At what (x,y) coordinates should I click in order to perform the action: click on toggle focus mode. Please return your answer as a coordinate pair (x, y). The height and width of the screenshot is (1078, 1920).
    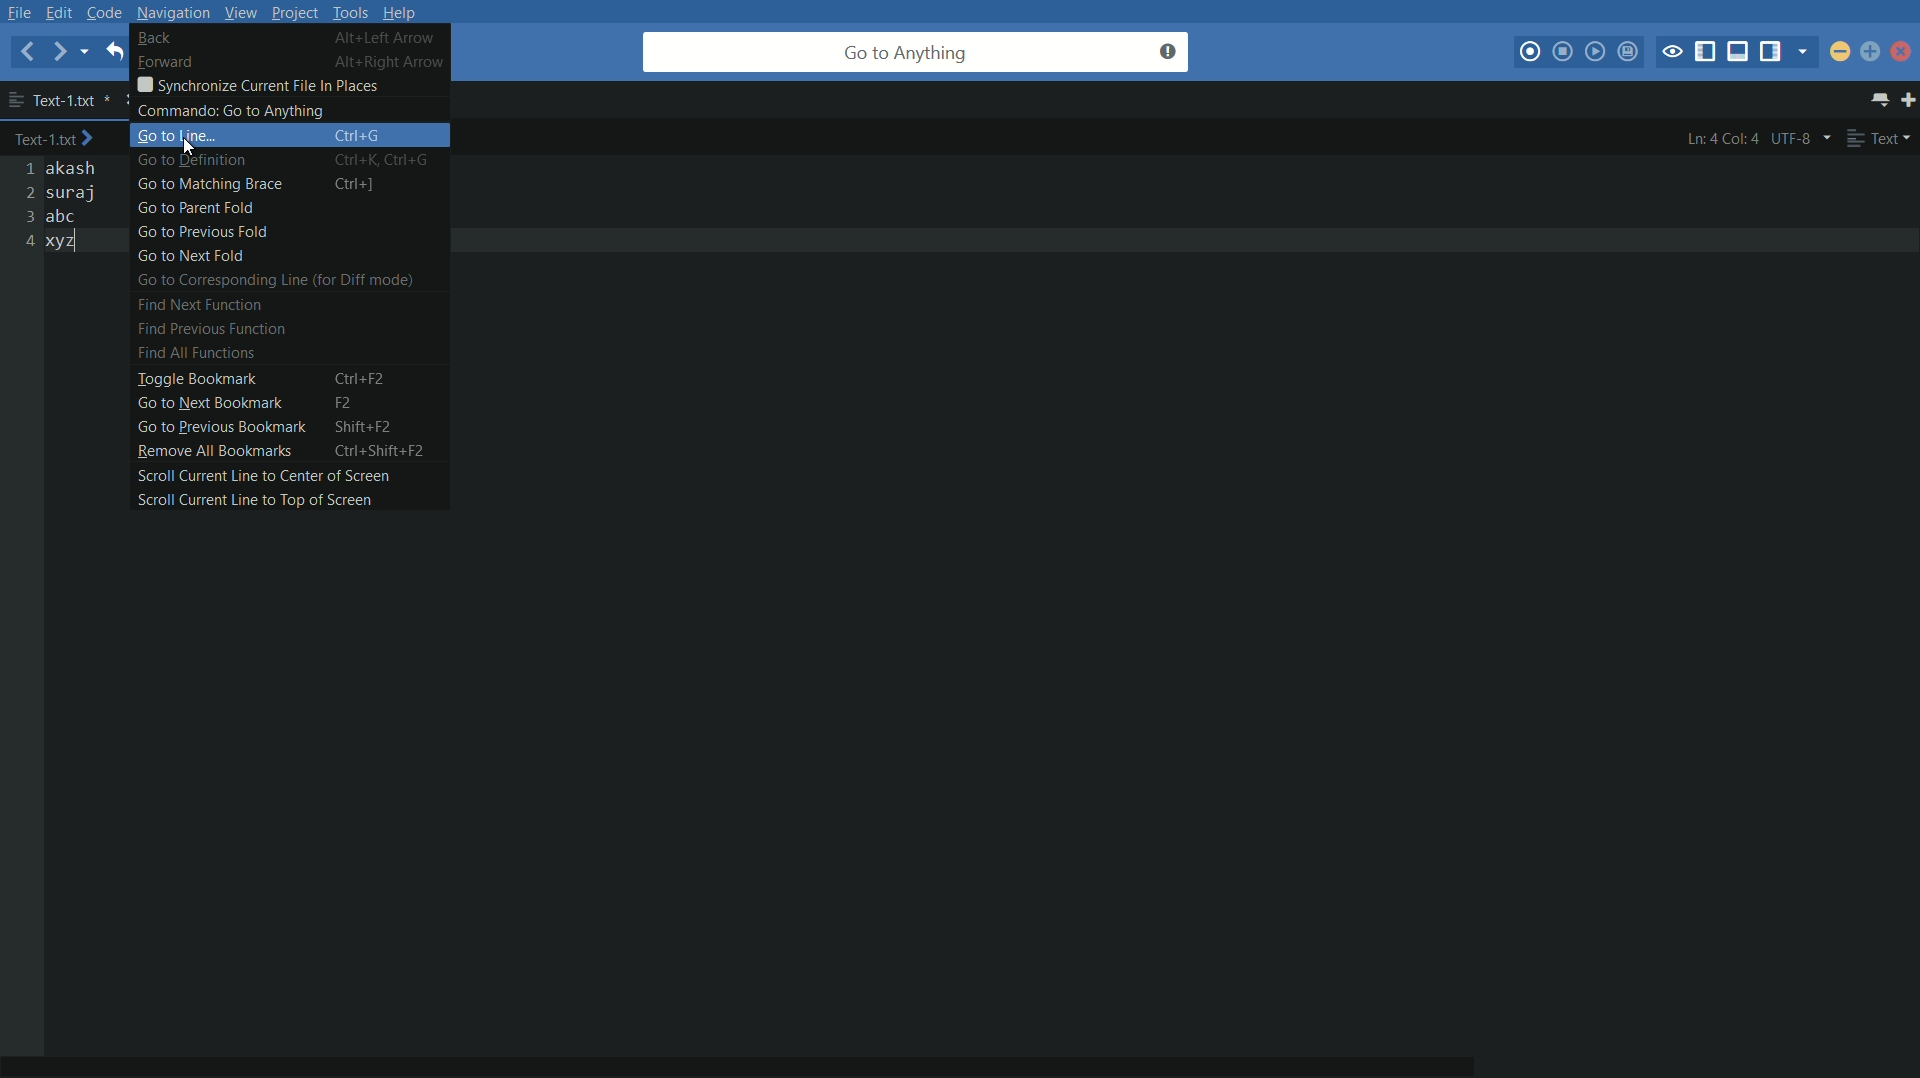
    Looking at the image, I should click on (1673, 52).